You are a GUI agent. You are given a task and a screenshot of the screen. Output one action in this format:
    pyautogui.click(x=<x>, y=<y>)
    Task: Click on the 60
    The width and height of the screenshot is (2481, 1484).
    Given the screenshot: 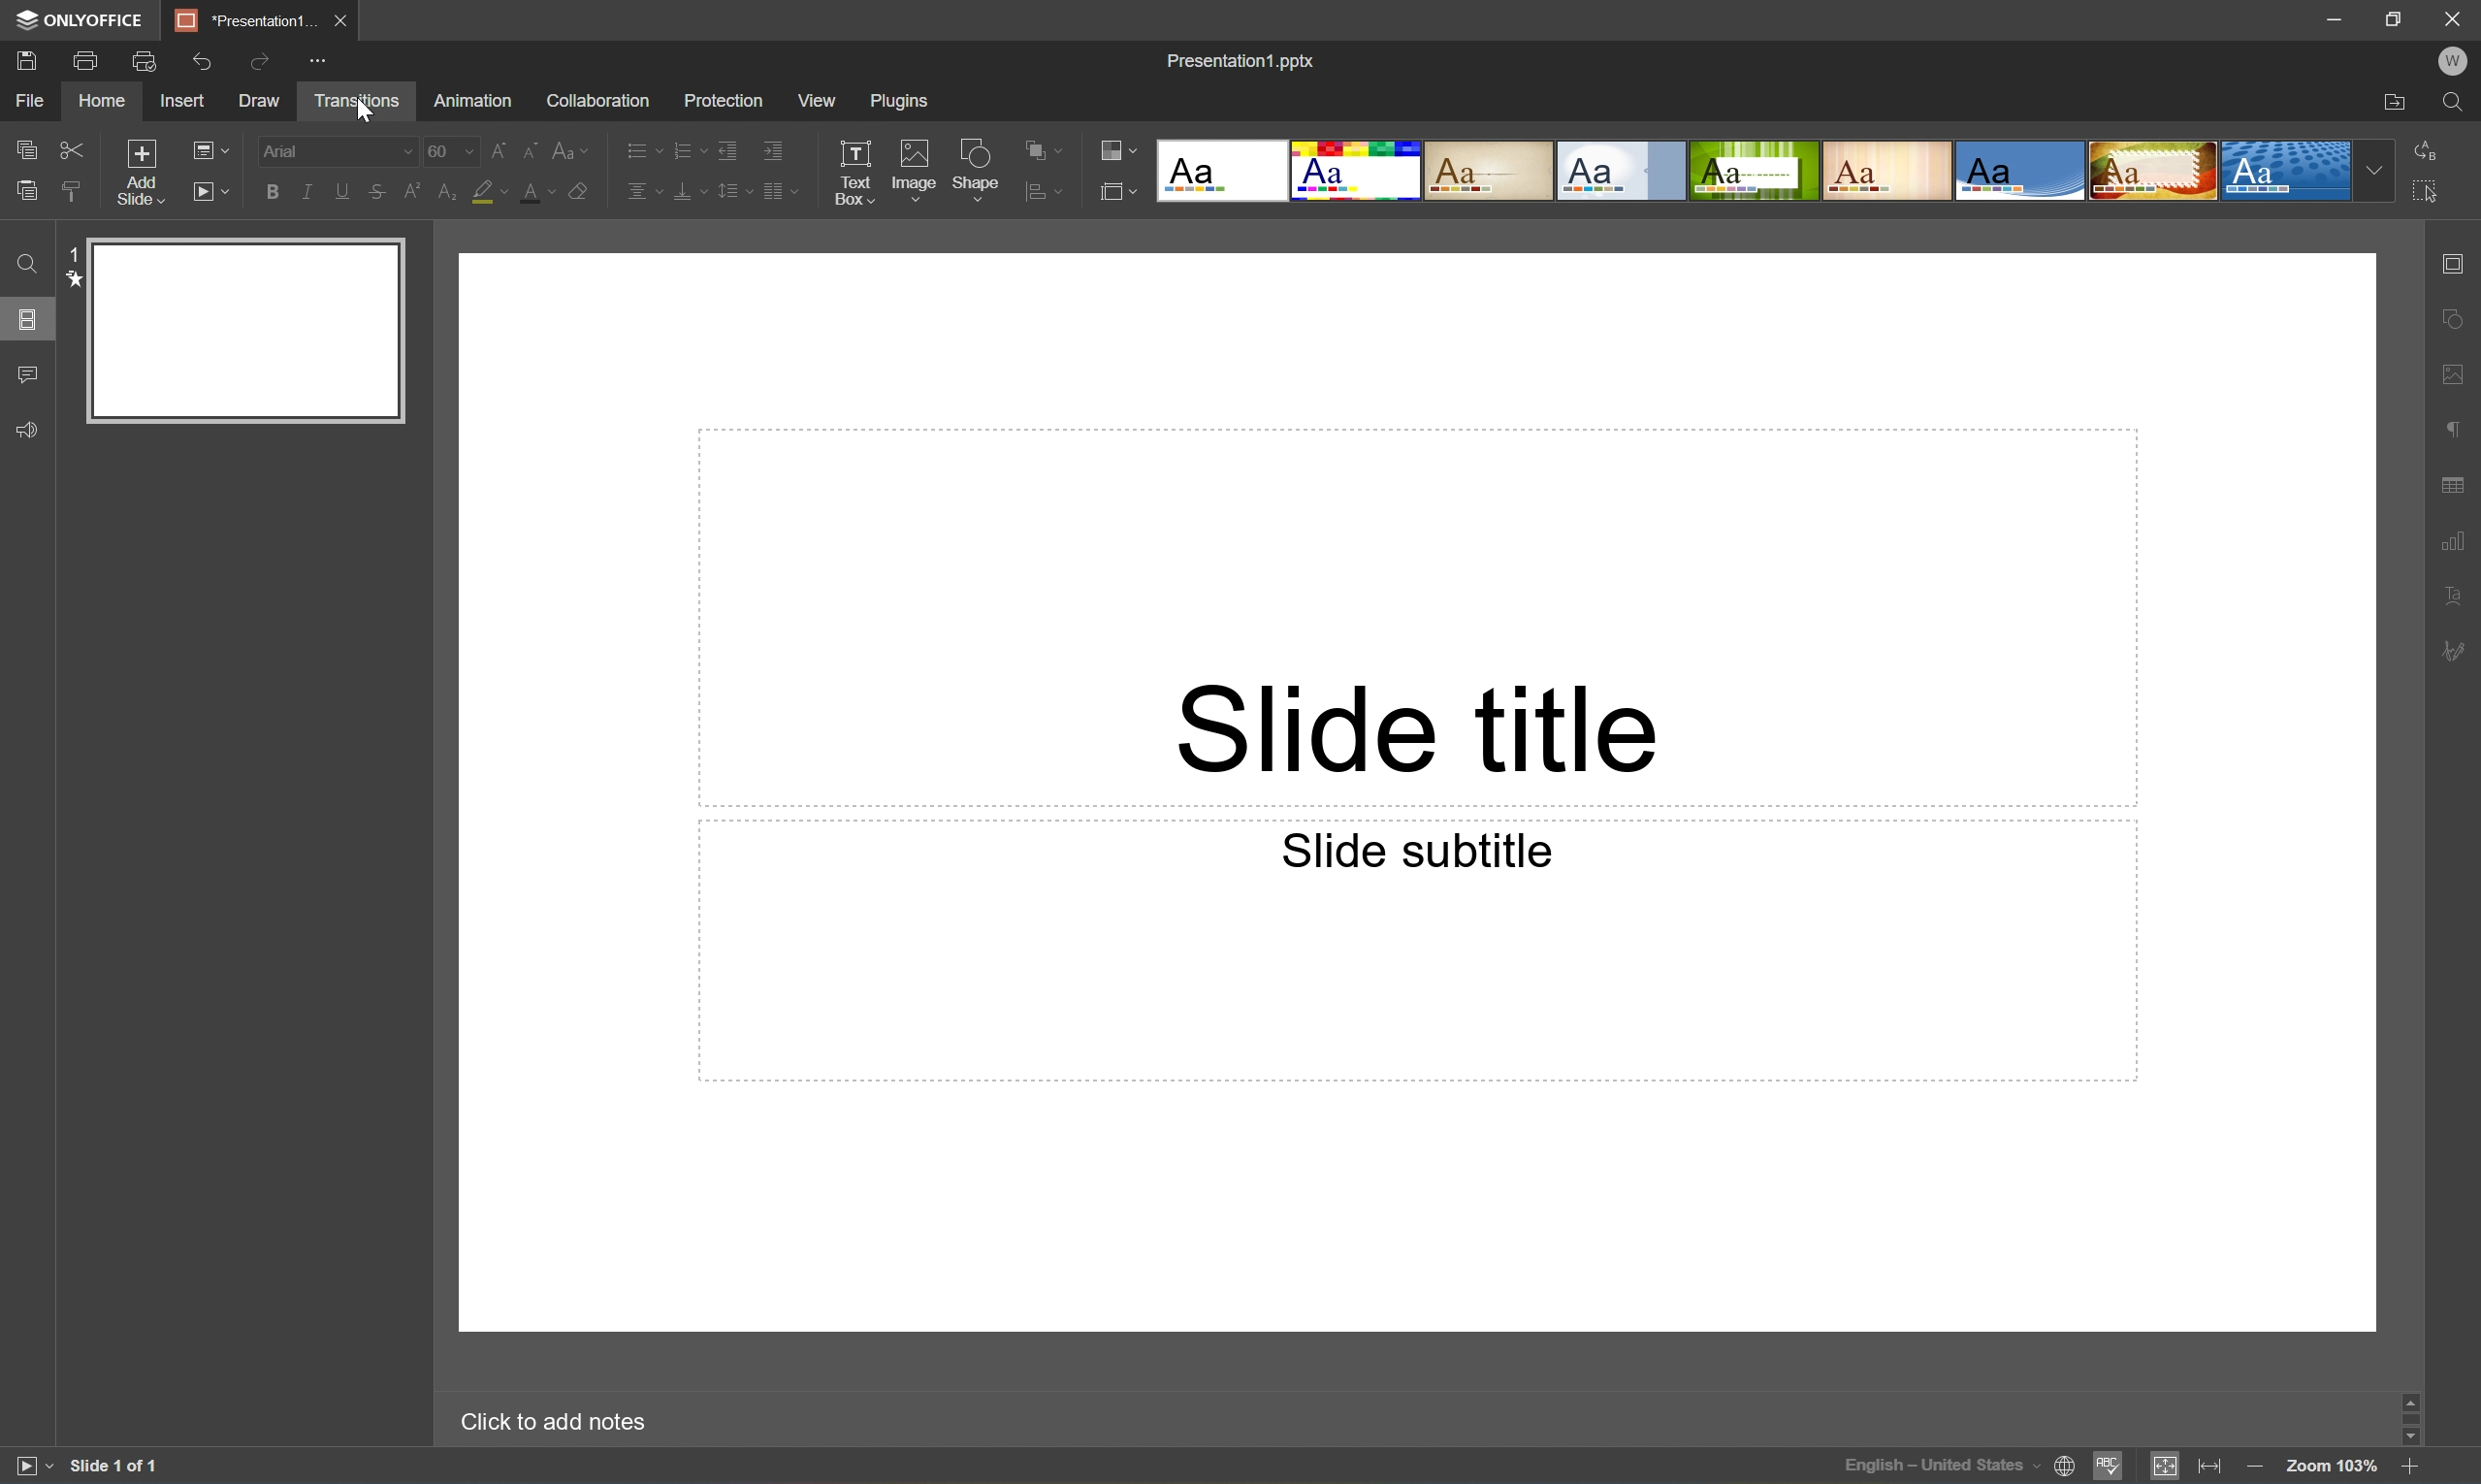 What is the action you would take?
    pyautogui.click(x=451, y=151)
    